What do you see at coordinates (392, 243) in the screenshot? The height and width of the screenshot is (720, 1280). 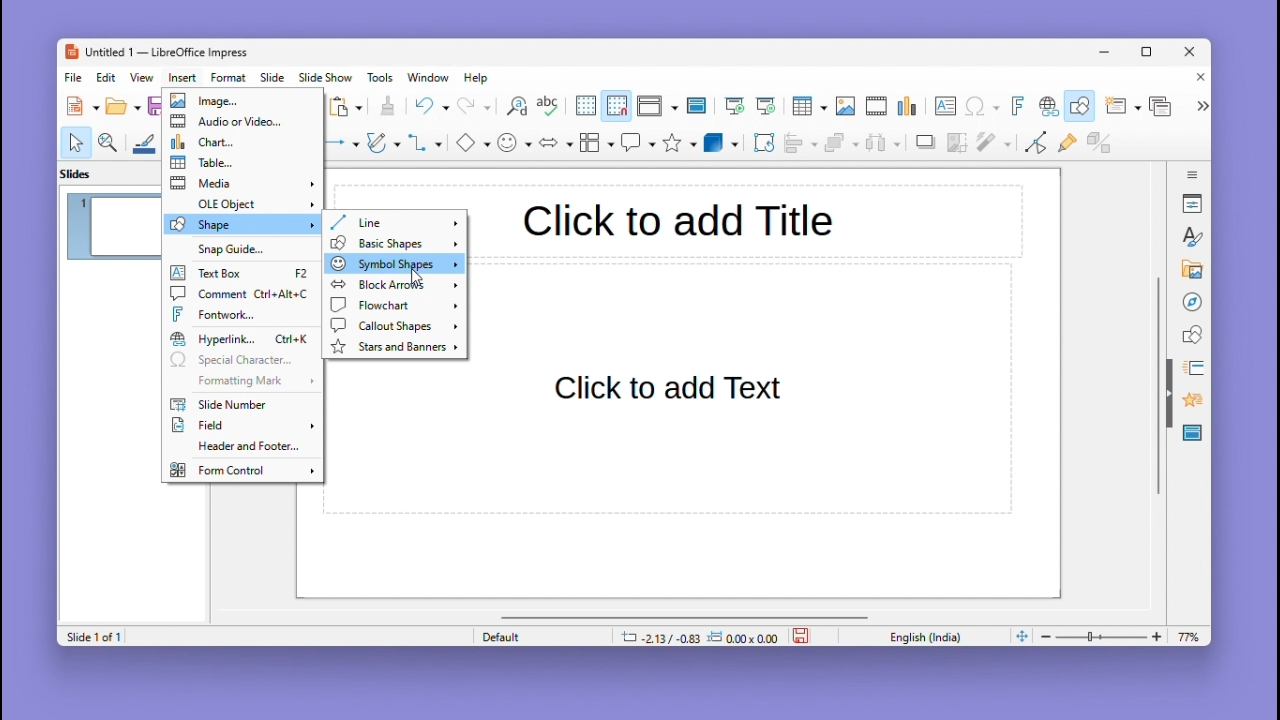 I see `Basic shapes` at bounding box center [392, 243].